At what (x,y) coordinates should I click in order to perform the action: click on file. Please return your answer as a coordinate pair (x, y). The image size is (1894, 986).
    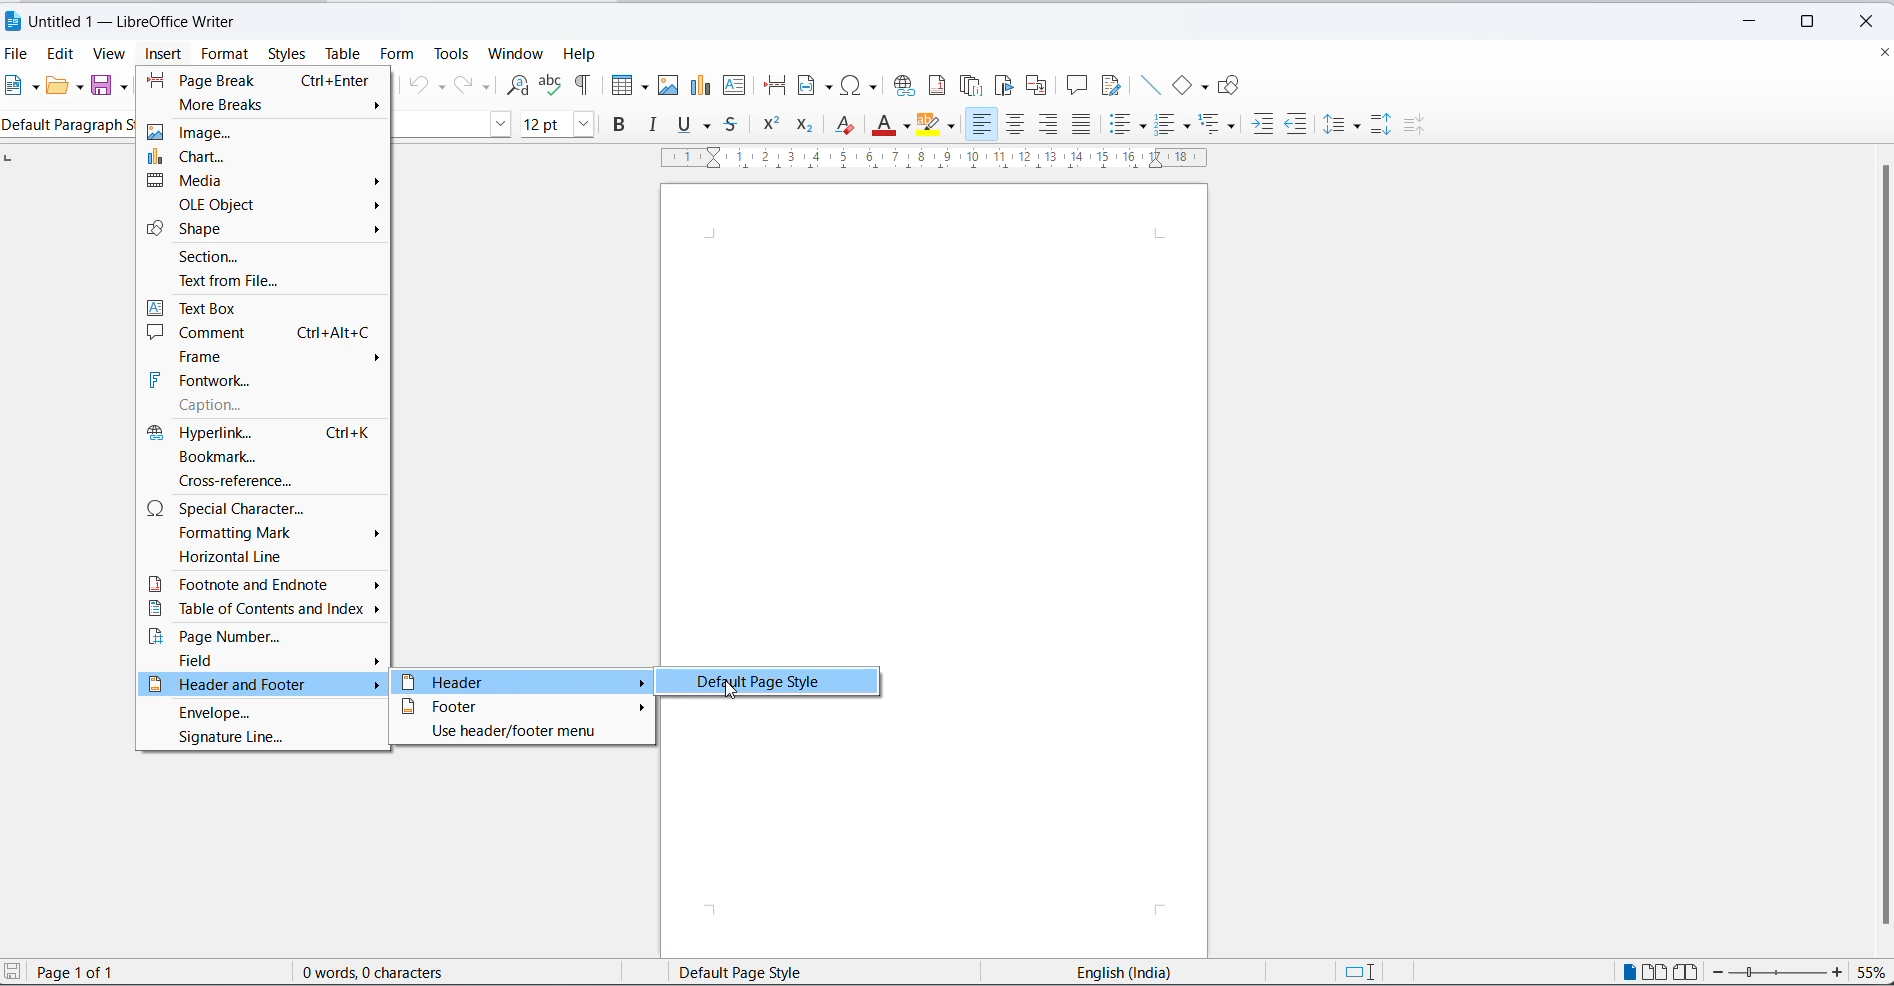
    Looking at the image, I should click on (18, 55).